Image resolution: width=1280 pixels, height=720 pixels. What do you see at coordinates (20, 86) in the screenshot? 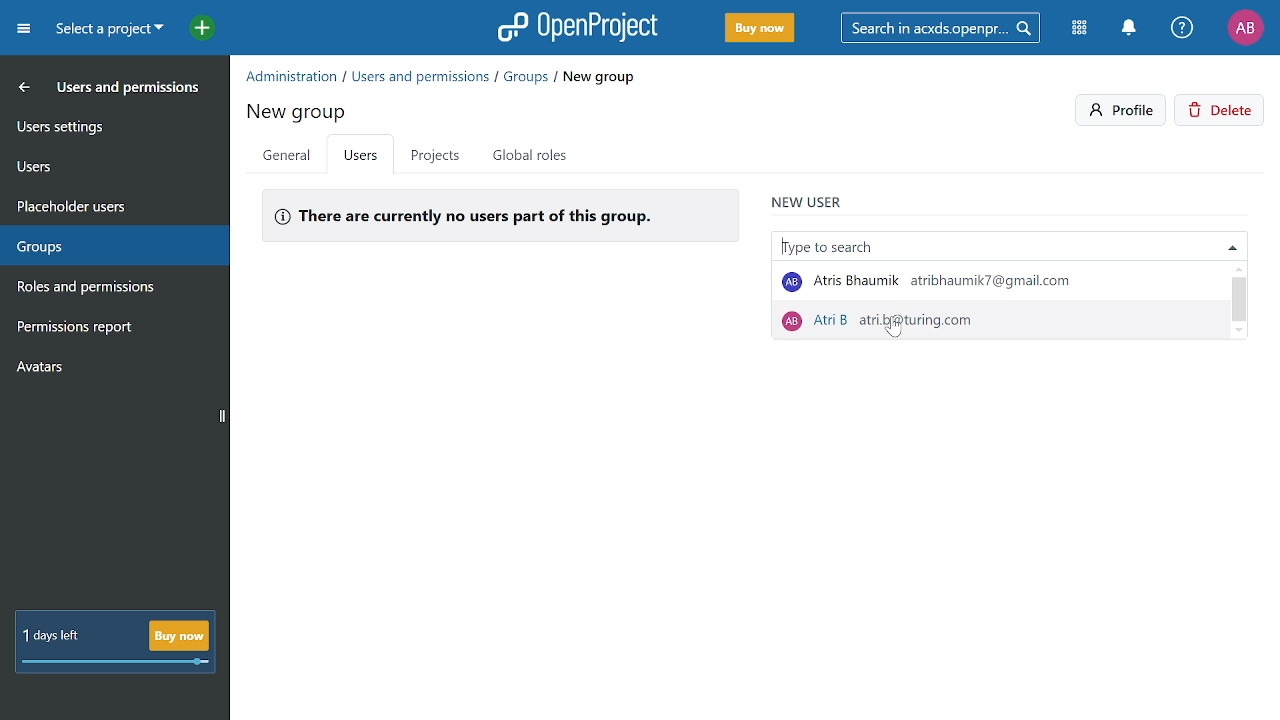
I see `MOve back` at bounding box center [20, 86].